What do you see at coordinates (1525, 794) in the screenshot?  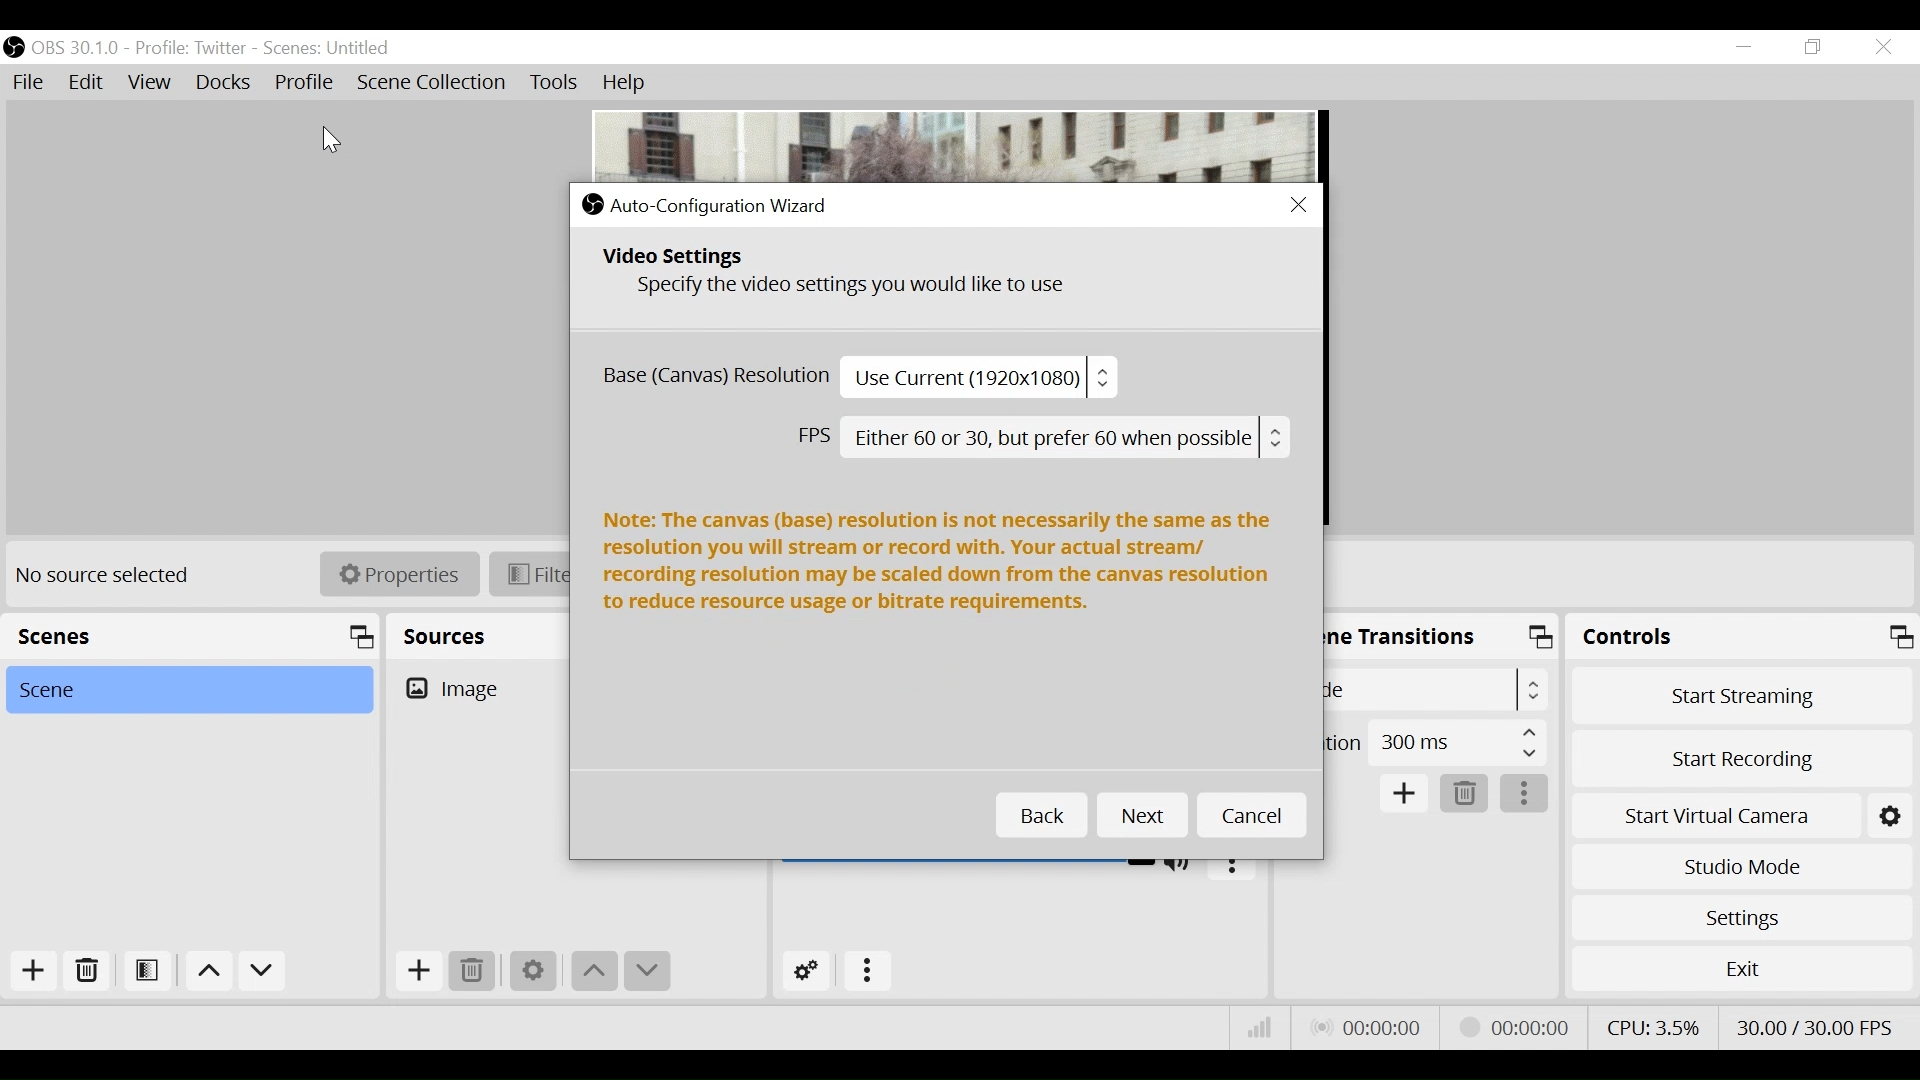 I see `More options` at bounding box center [1525, 794].